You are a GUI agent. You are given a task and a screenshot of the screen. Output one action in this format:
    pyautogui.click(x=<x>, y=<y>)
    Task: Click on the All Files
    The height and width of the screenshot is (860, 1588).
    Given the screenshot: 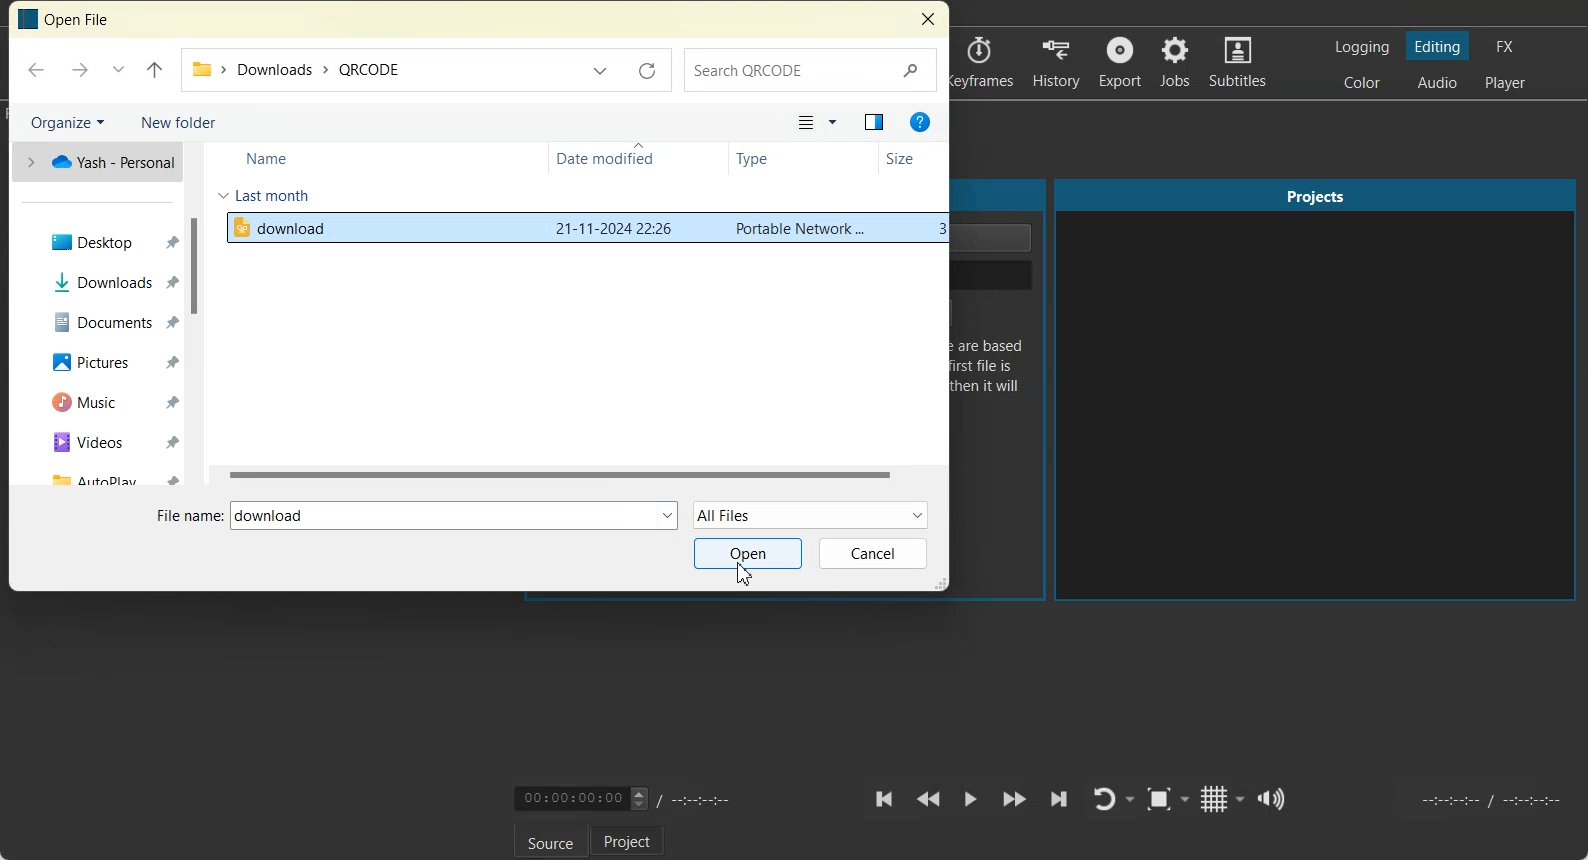 What is the action you would take?
    pyautogui.click(x=811, y=514)
    